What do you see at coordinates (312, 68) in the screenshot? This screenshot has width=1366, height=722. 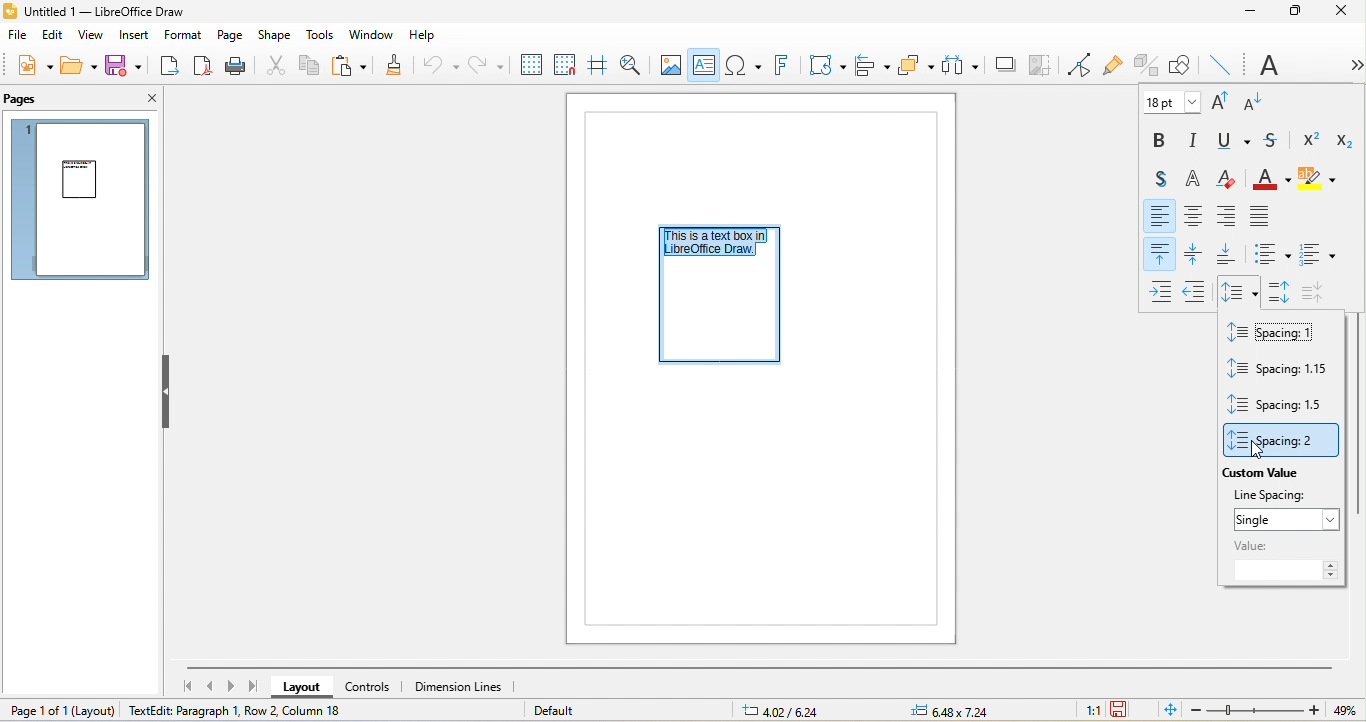 I see `copy` at bounding box center [312, 68].